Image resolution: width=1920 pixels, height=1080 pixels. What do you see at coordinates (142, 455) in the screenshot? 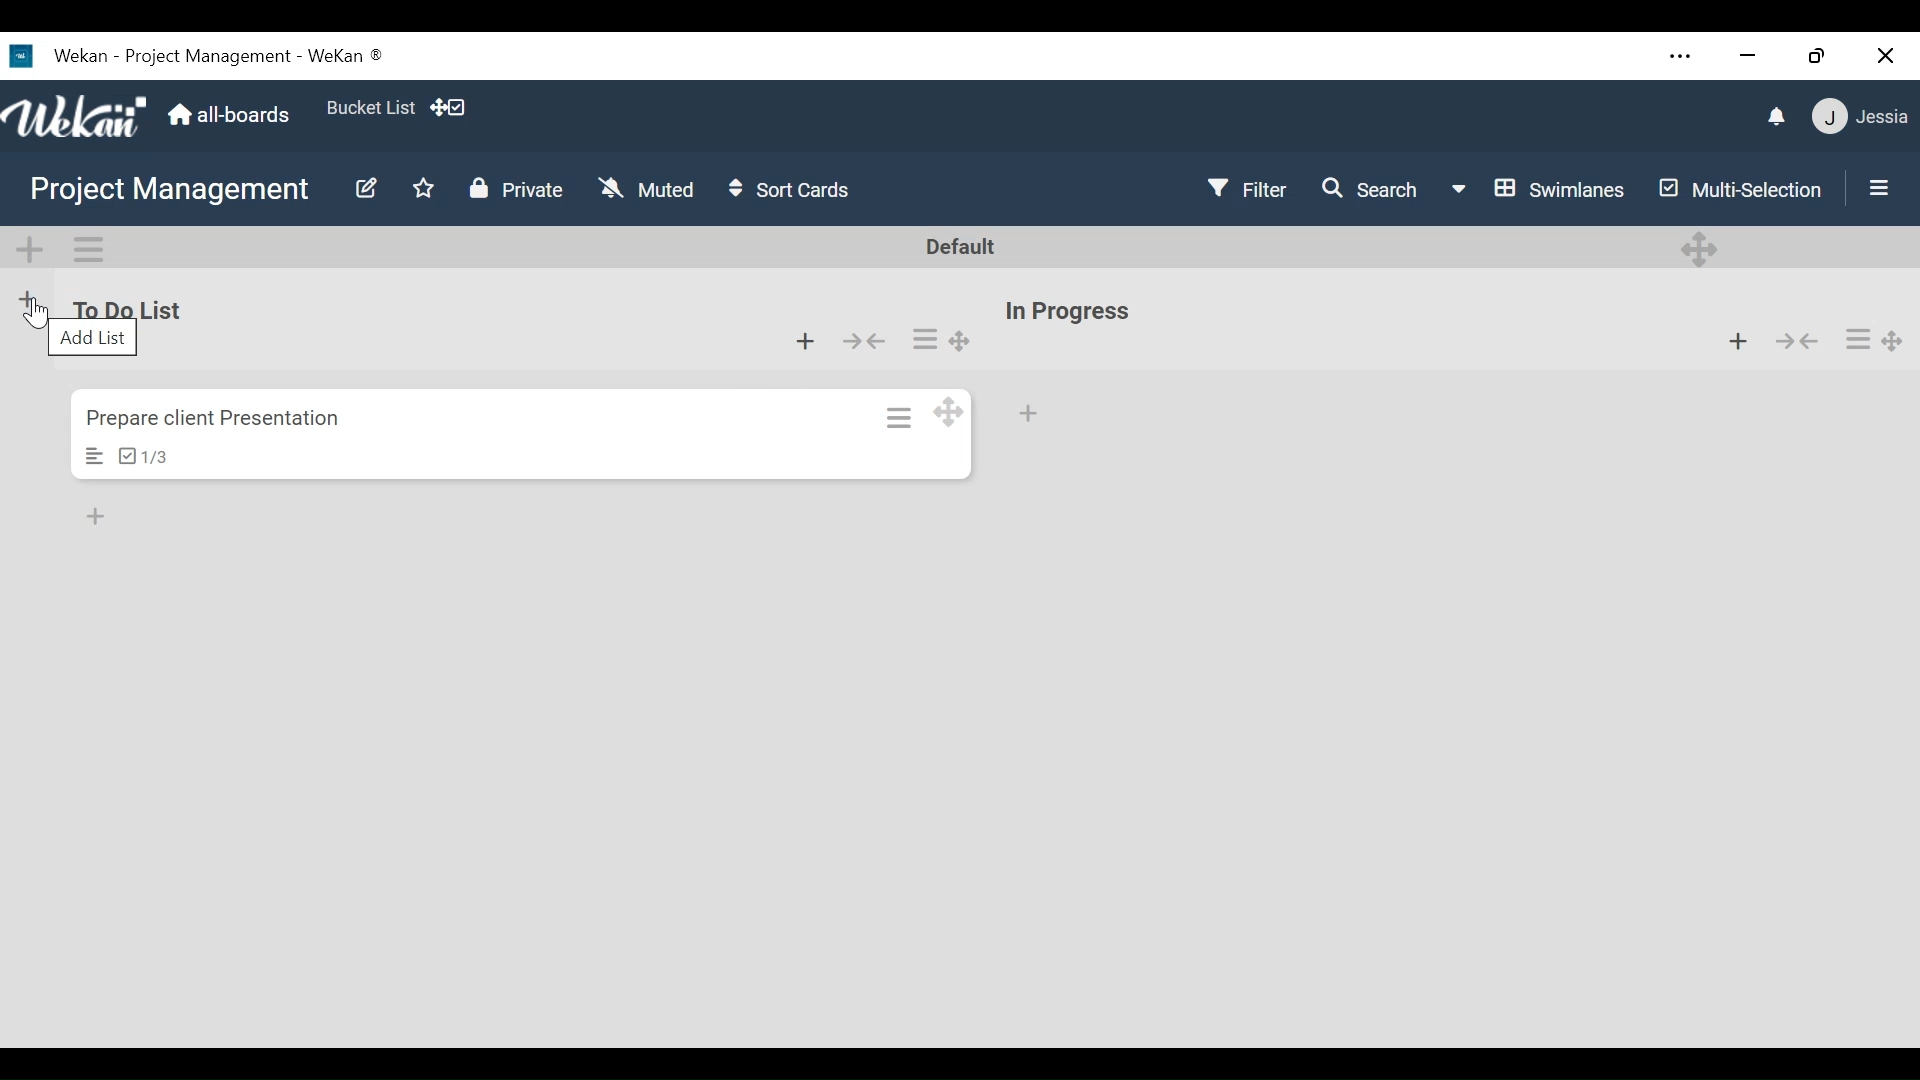
I see `Chacklist` at bounding box center [142, 455].